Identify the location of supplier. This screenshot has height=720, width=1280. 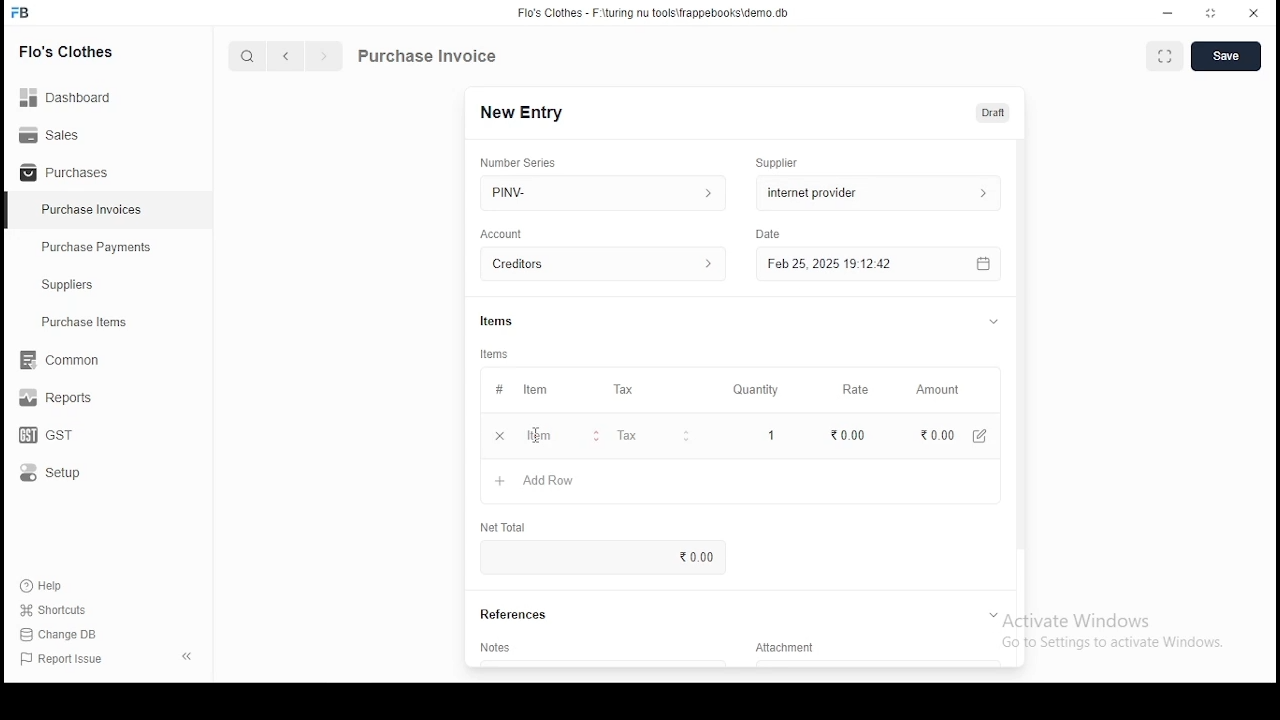
(880, 194).